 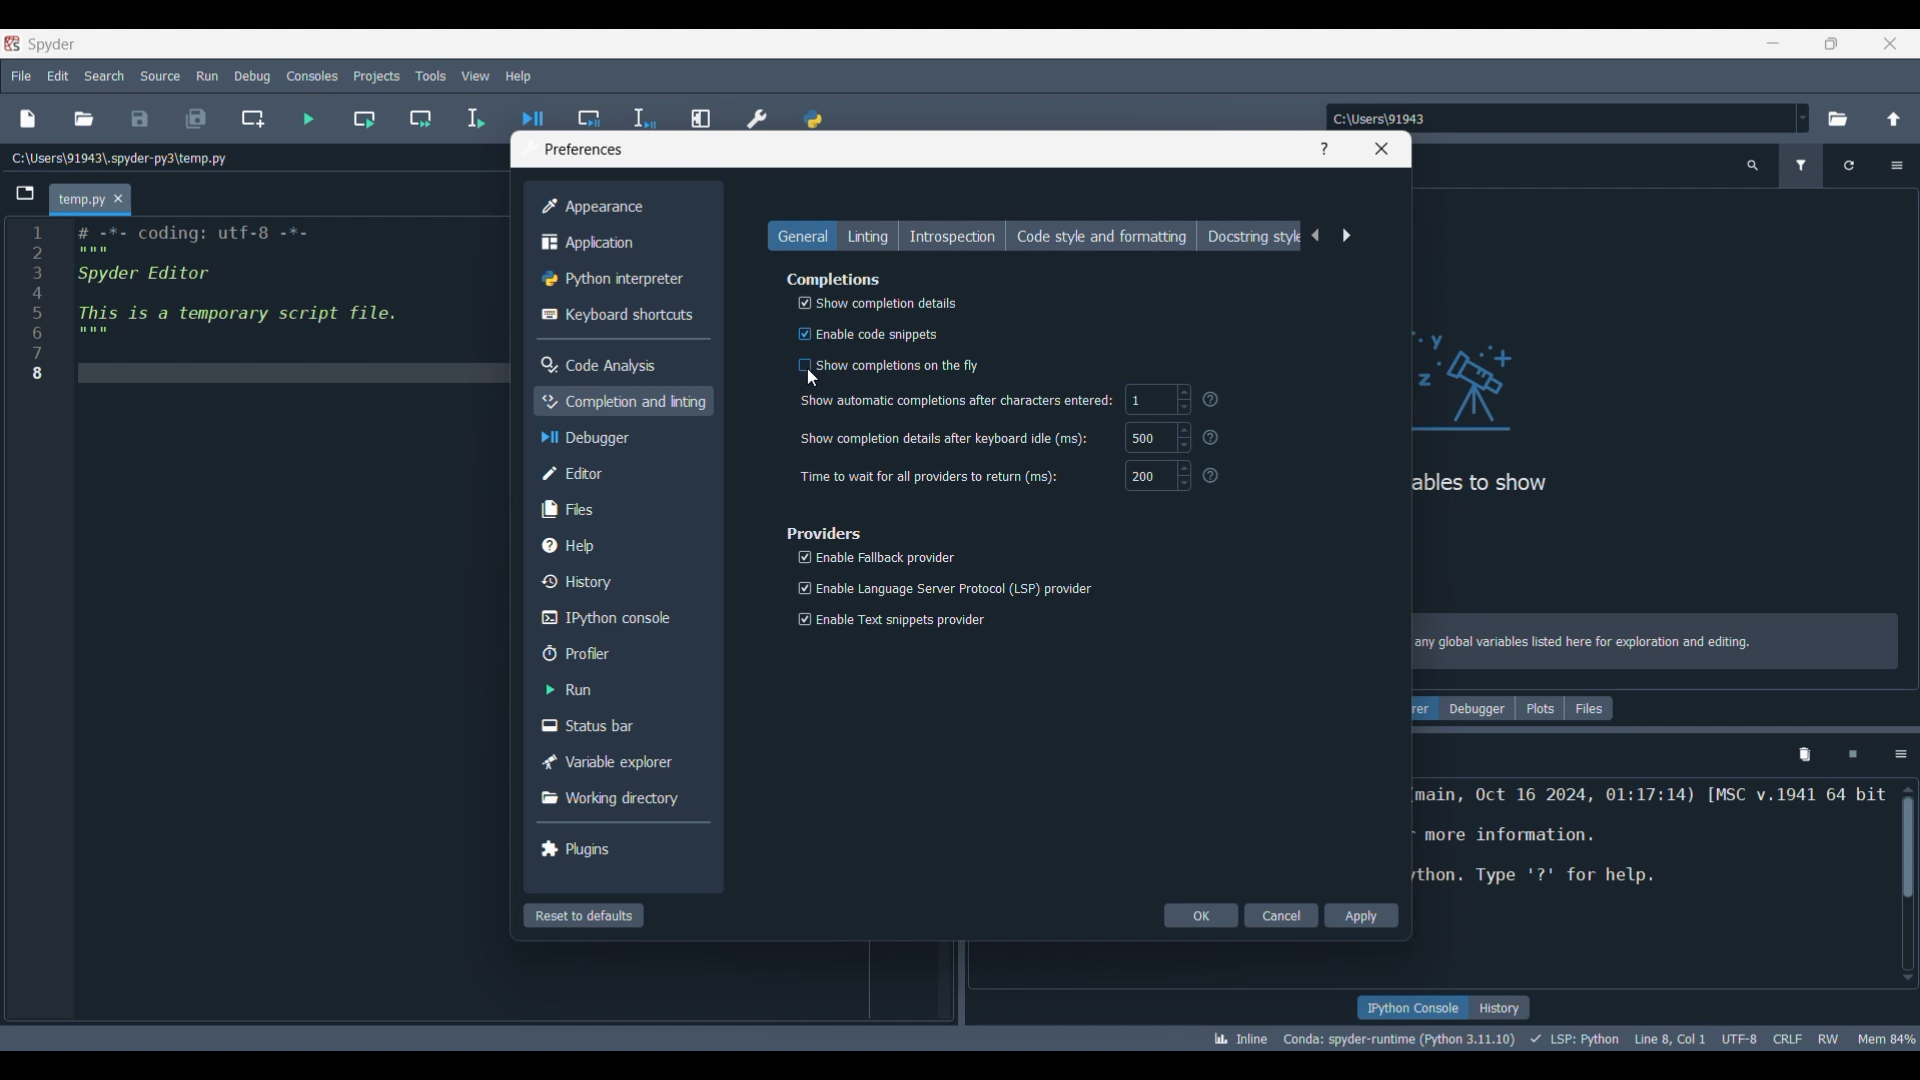 I want to click on 500, so click(x=1157, y=437).